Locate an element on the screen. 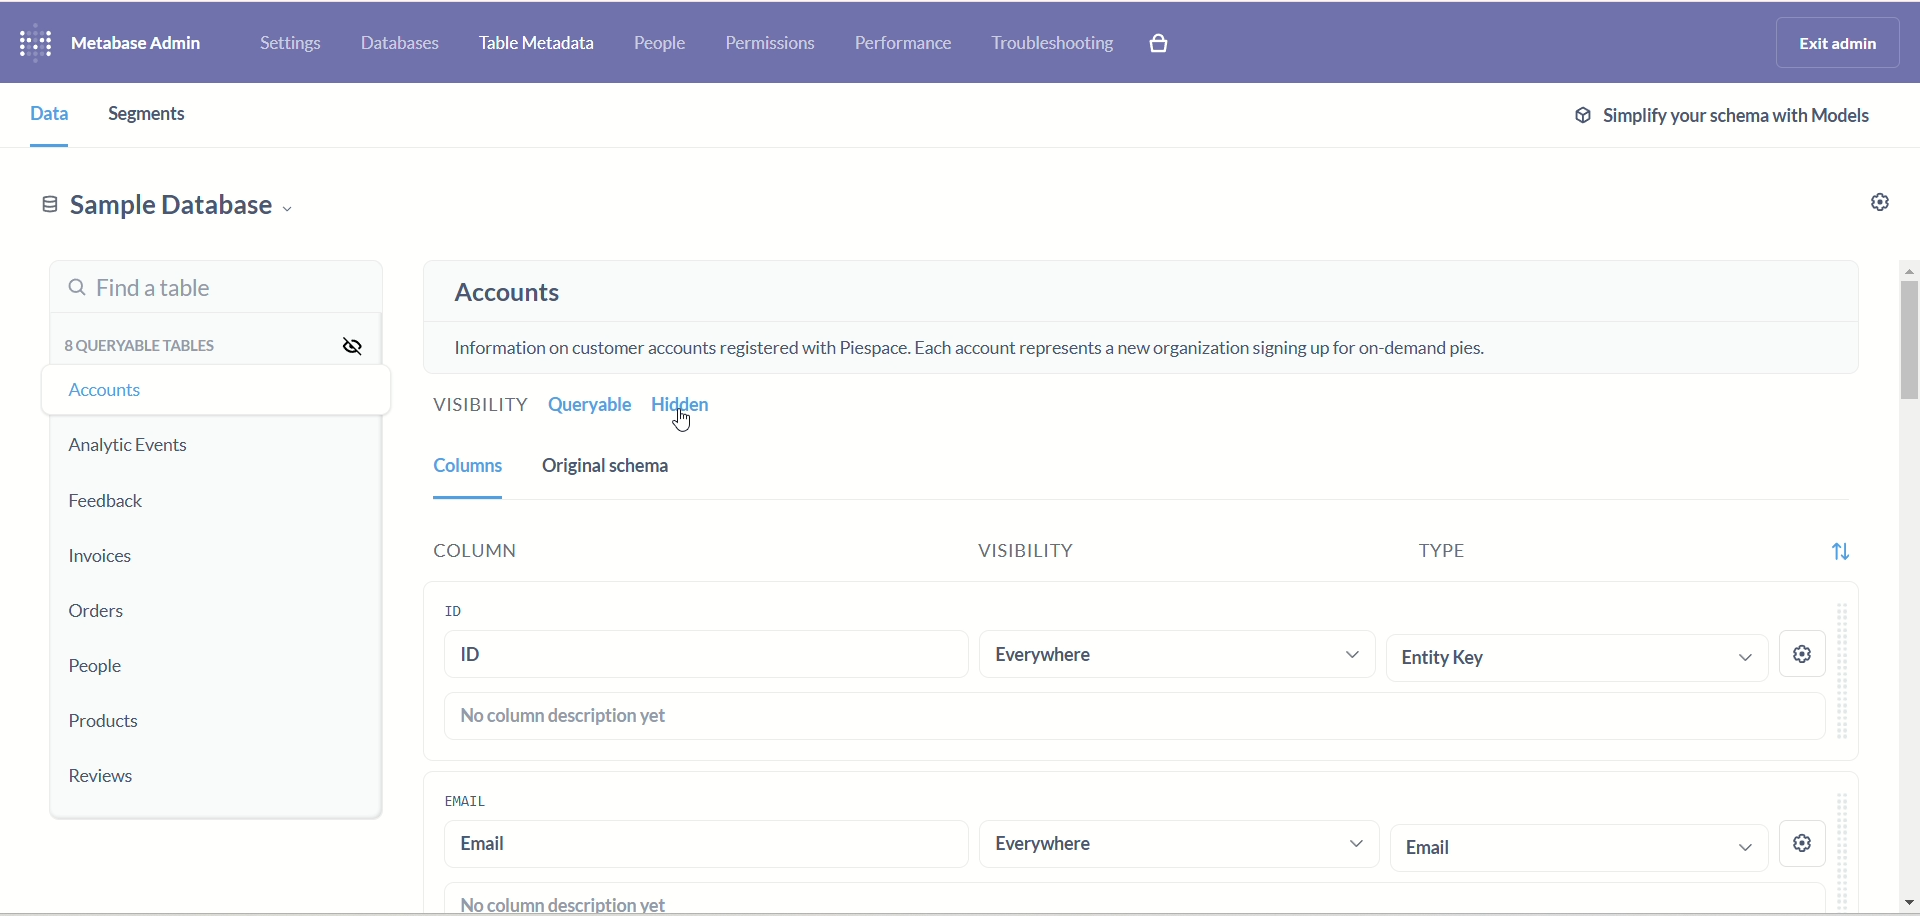 This screenshot has height=916, width=1920. email is located at coordinates (700, 845).